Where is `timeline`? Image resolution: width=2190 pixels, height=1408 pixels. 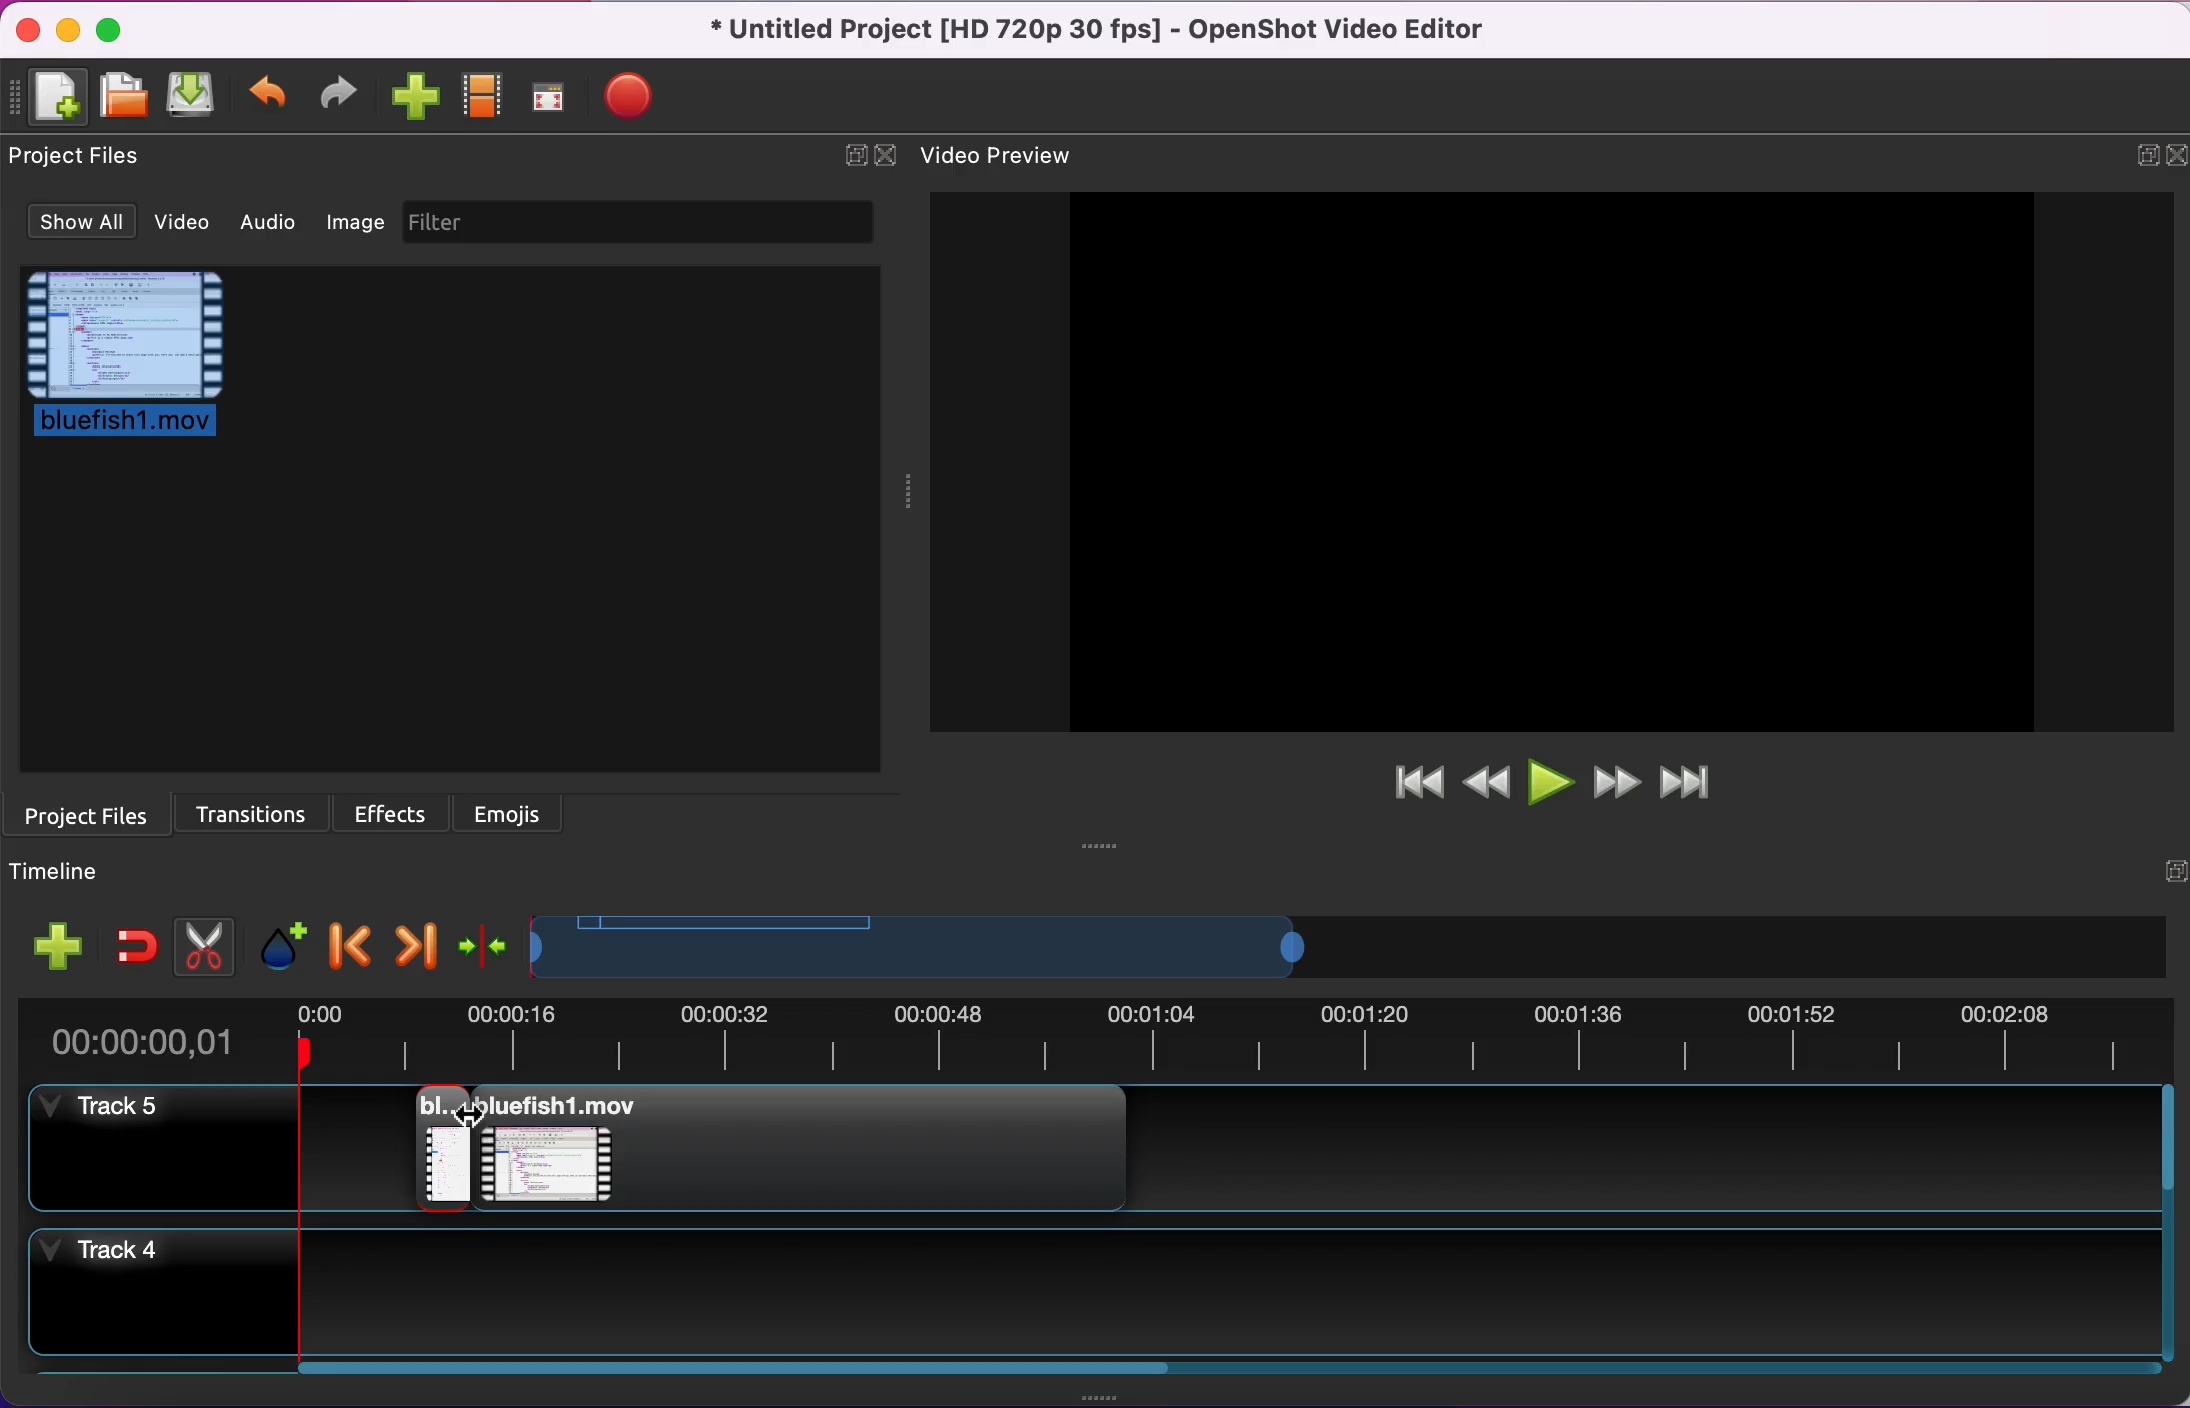 timeline is located at coordinates (943, 947).